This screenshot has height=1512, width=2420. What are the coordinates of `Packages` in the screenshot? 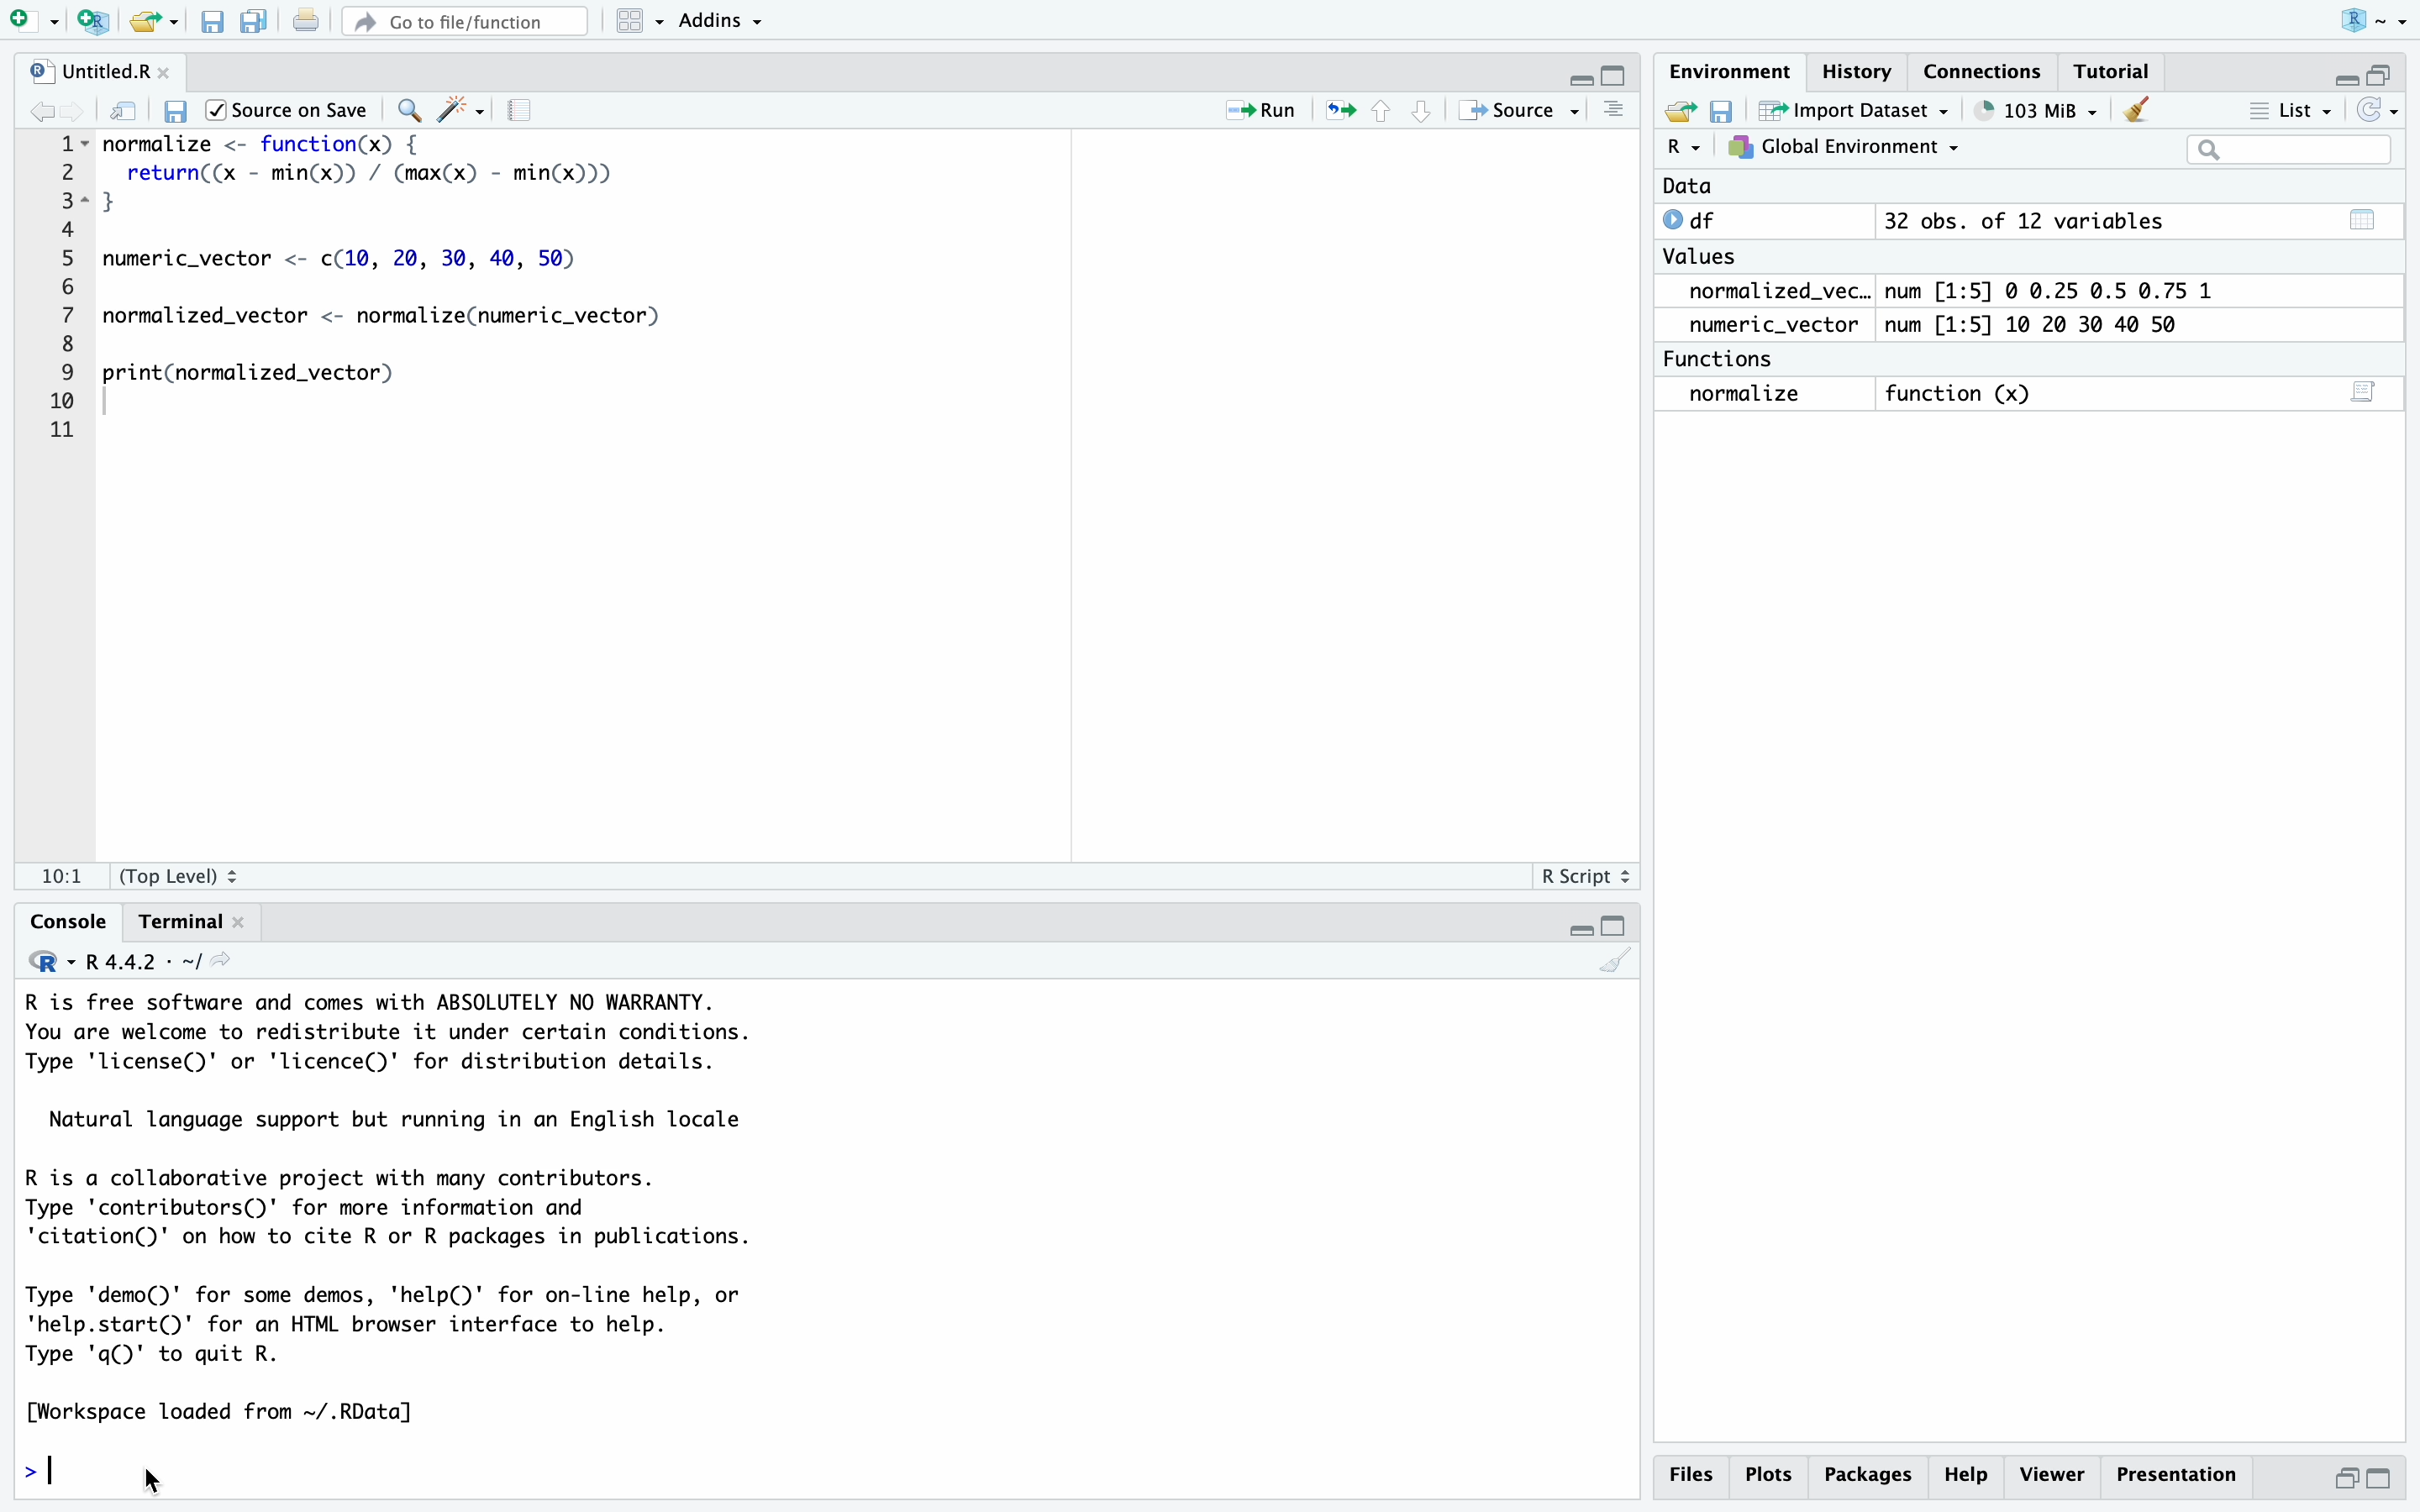 It's located at (1871, 1475).